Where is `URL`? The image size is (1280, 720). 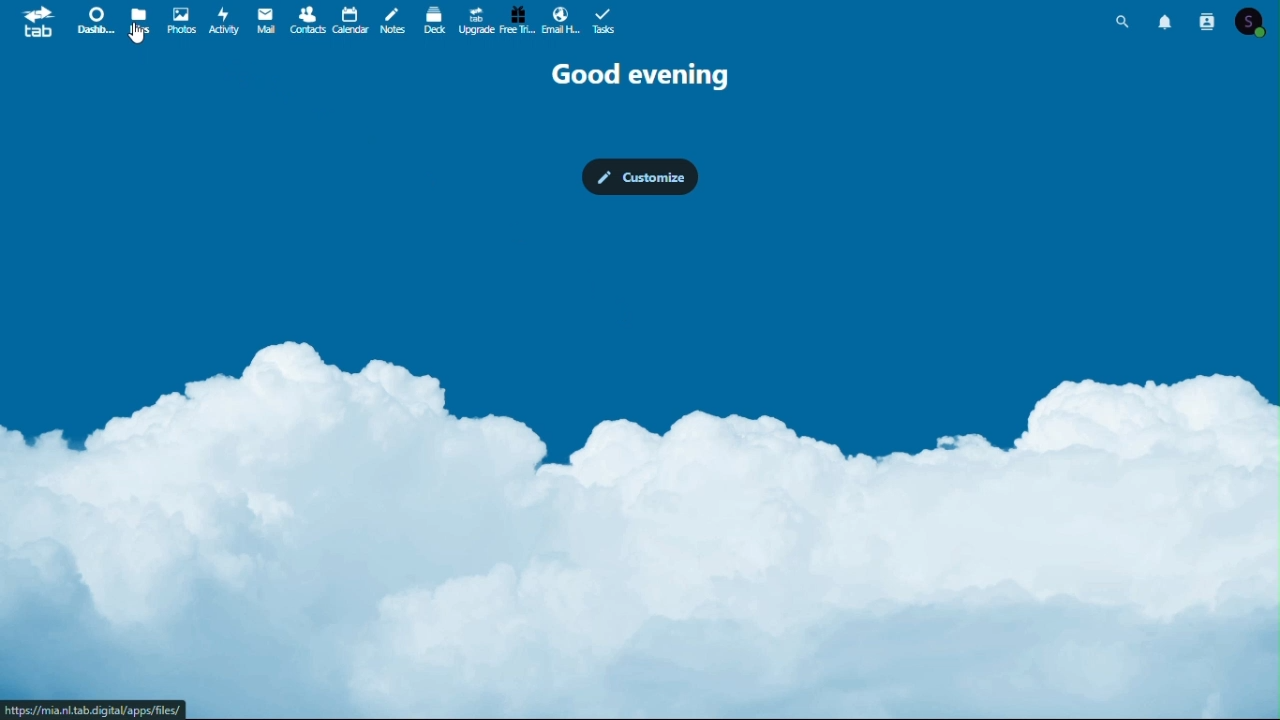 URL is located at coordinates (95, 709).